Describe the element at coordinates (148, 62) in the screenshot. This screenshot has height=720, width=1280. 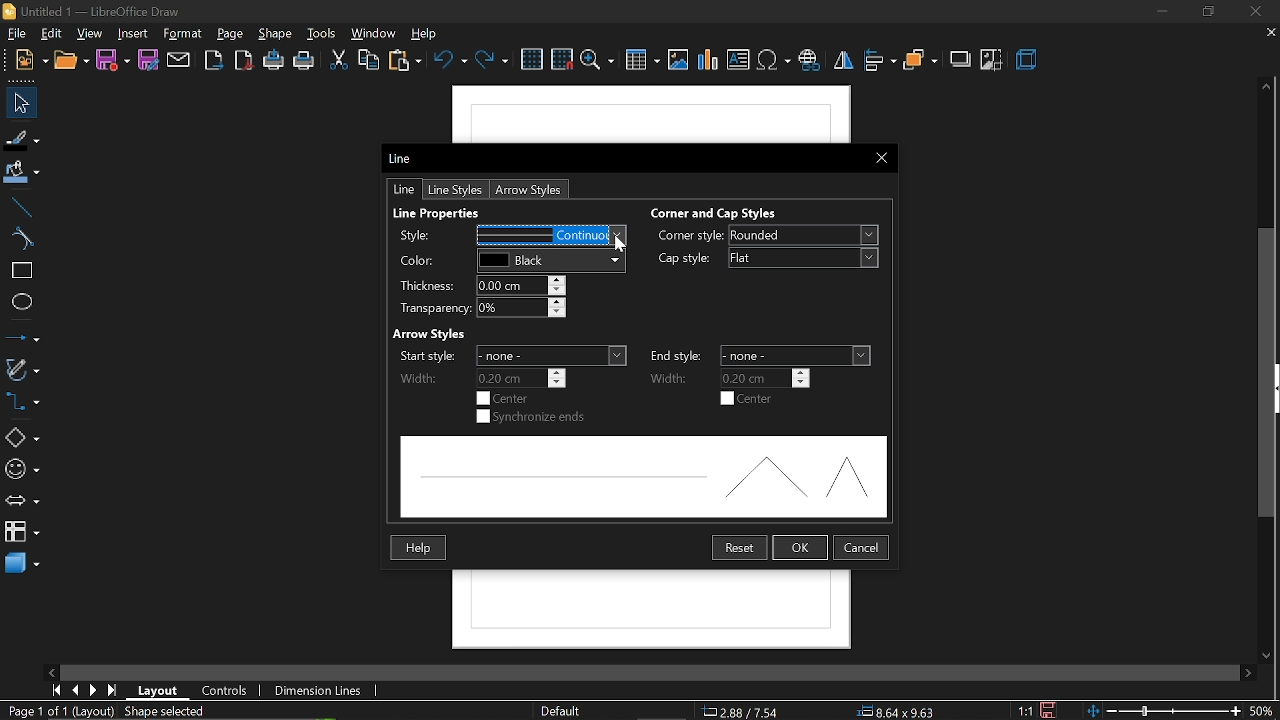
I see `save as` at that location.